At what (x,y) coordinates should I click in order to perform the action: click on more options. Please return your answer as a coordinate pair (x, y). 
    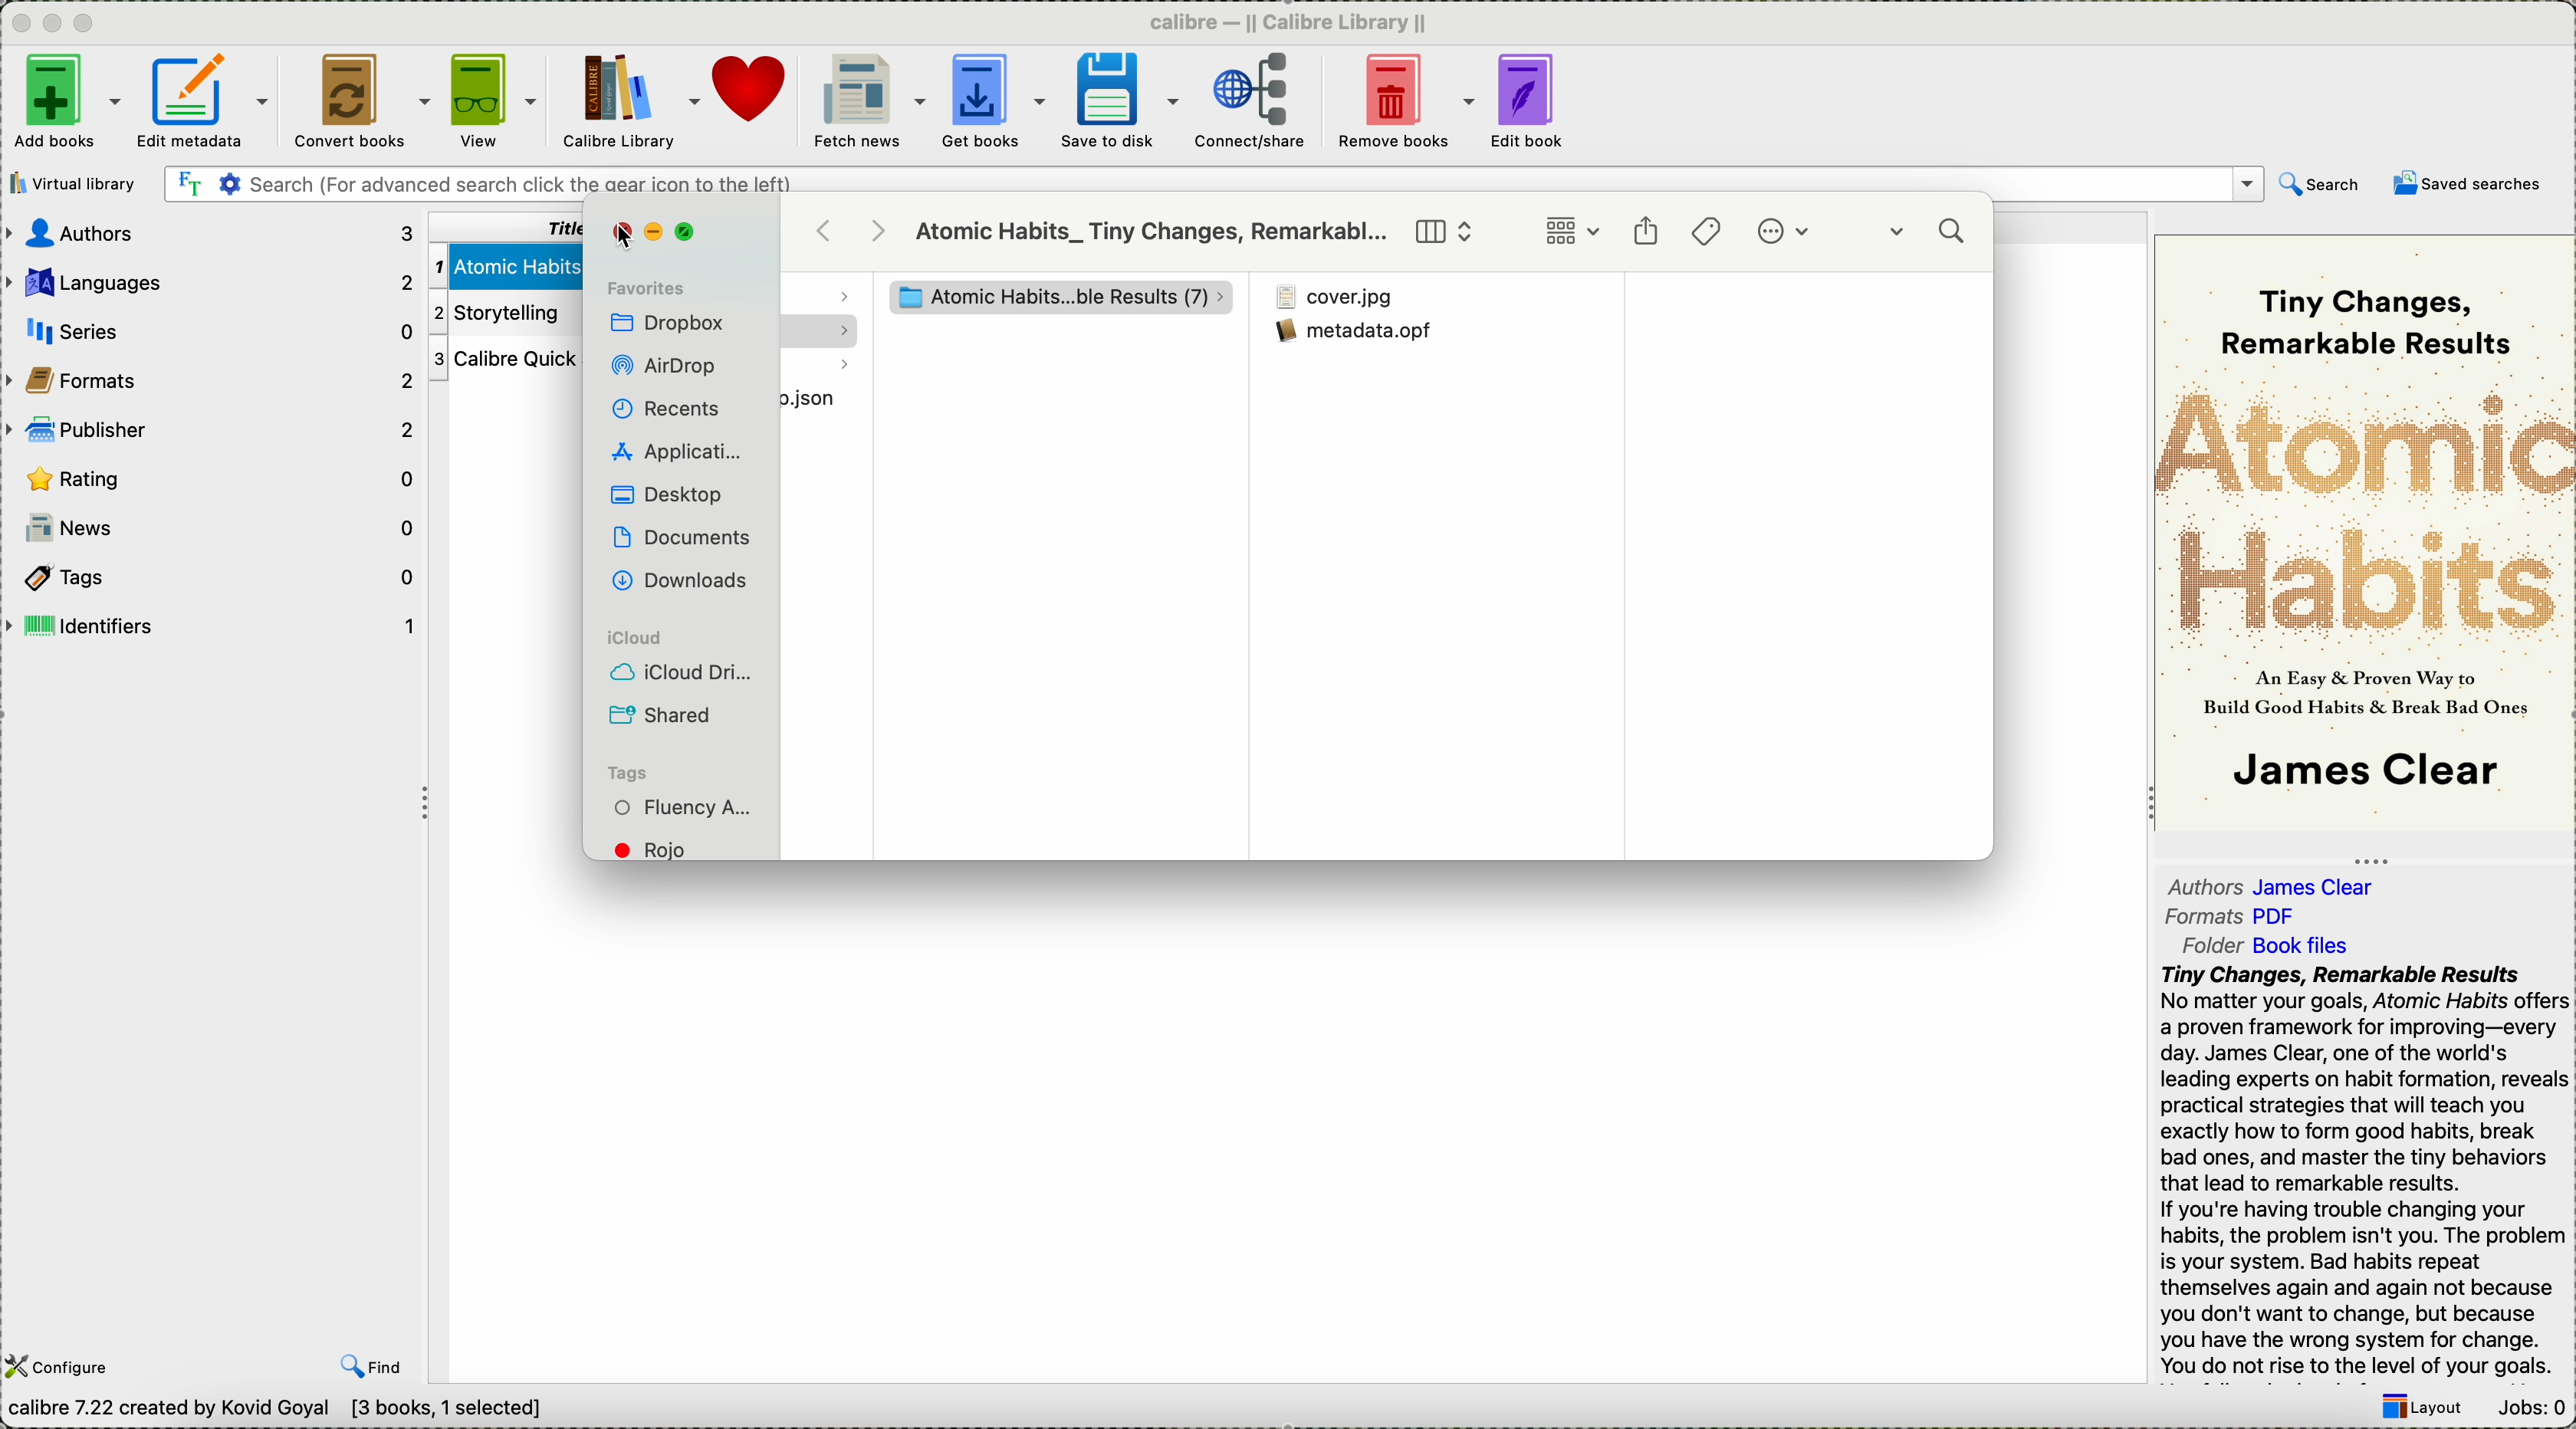
    Looking at the image, I should click on (1789, 233).